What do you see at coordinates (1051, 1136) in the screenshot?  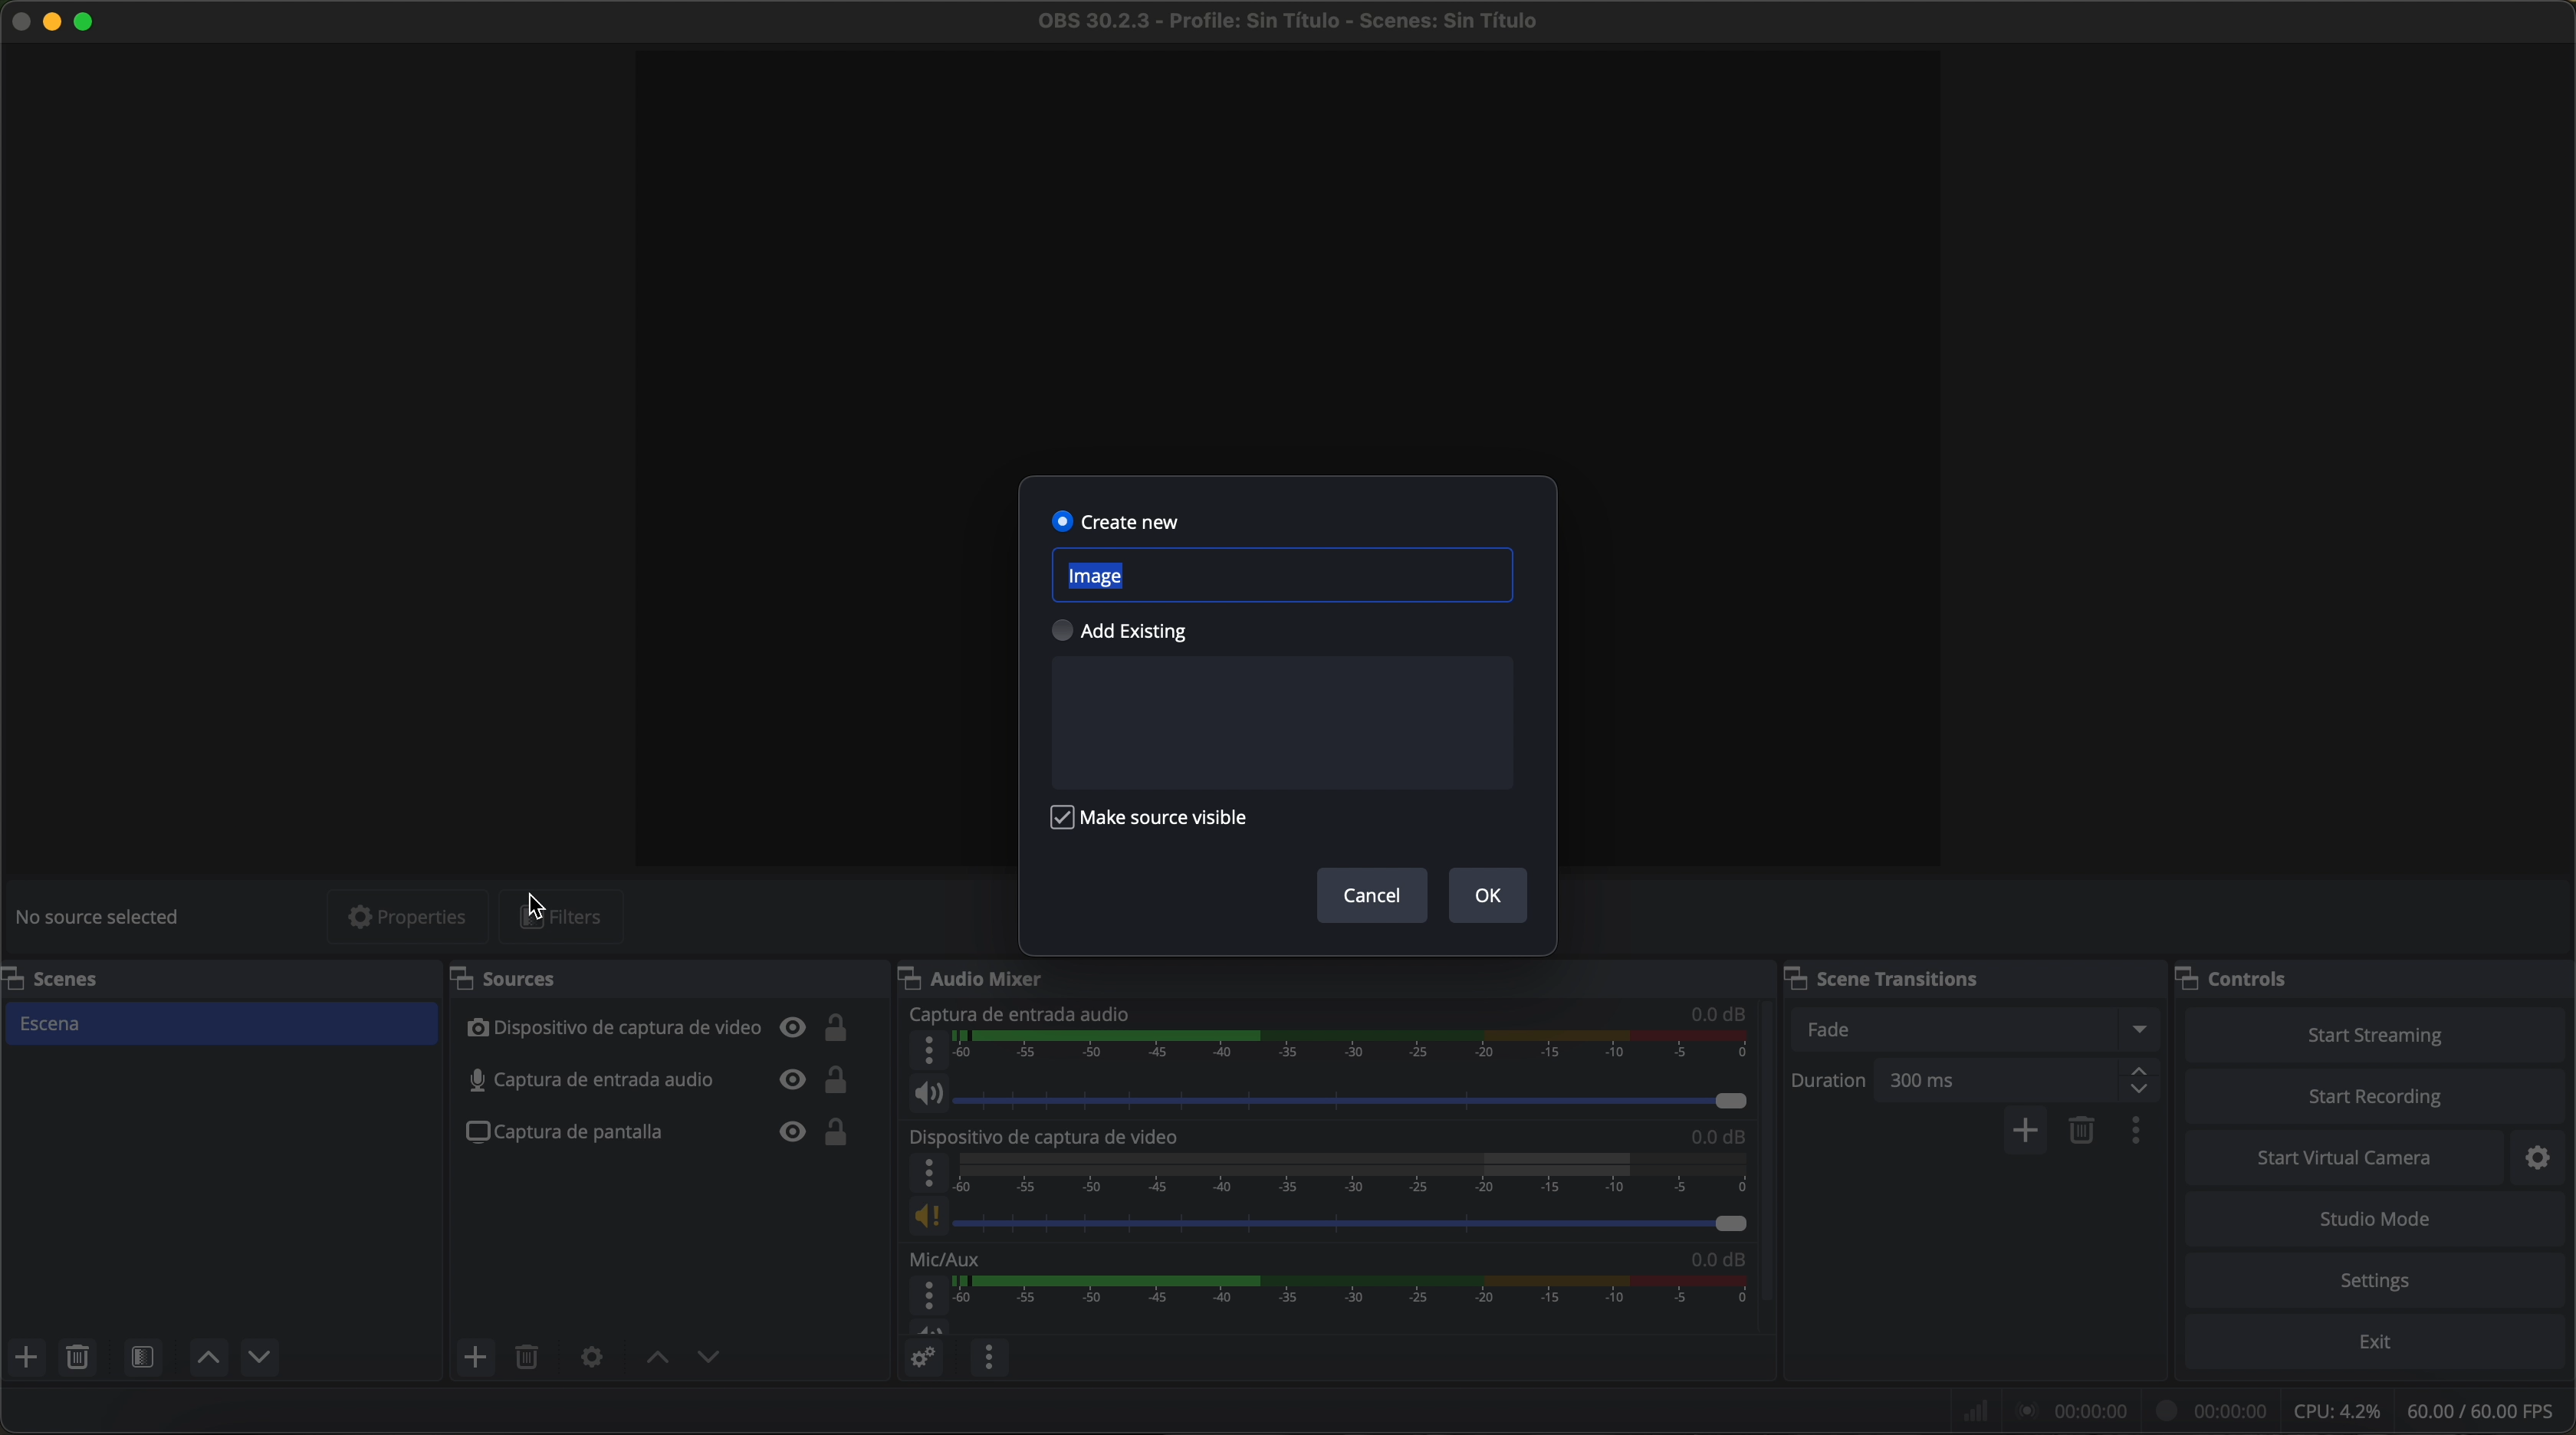 I see `video capture device` at bounding box center [1051, 1136].